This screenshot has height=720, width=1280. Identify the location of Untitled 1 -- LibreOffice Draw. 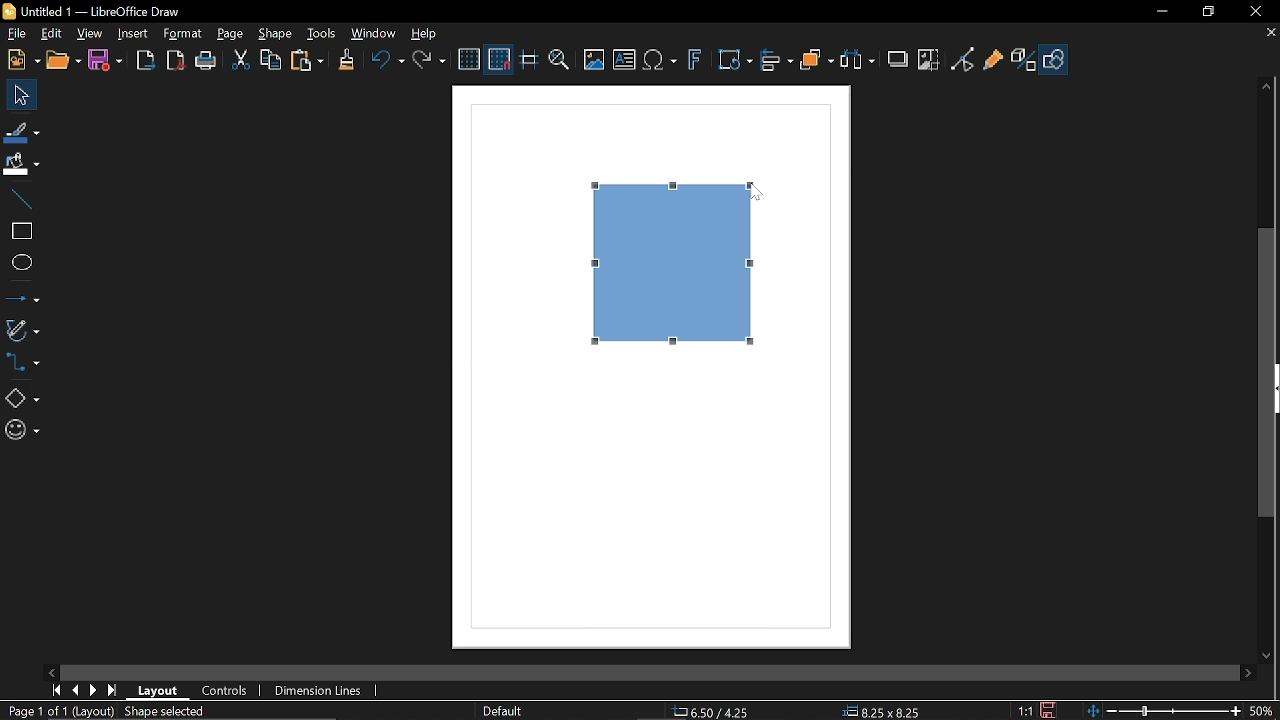
(120, 9).